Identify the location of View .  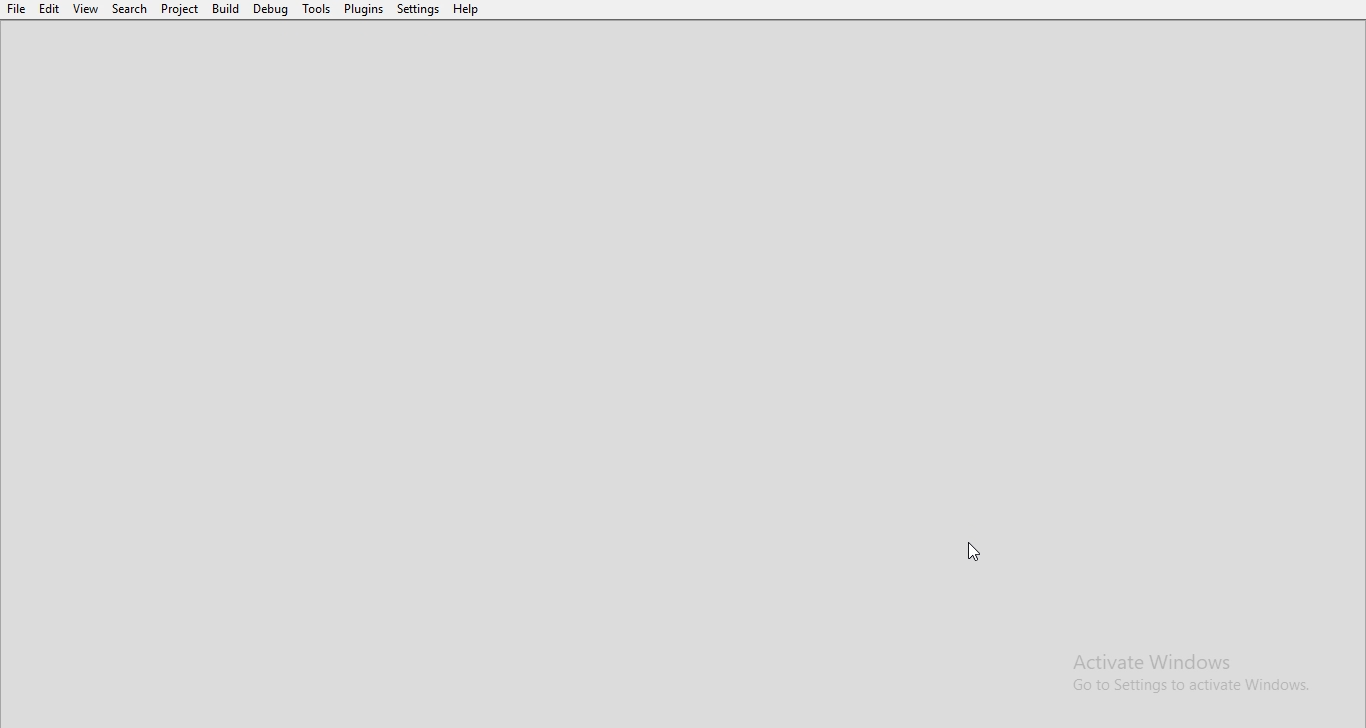
(86, 9).